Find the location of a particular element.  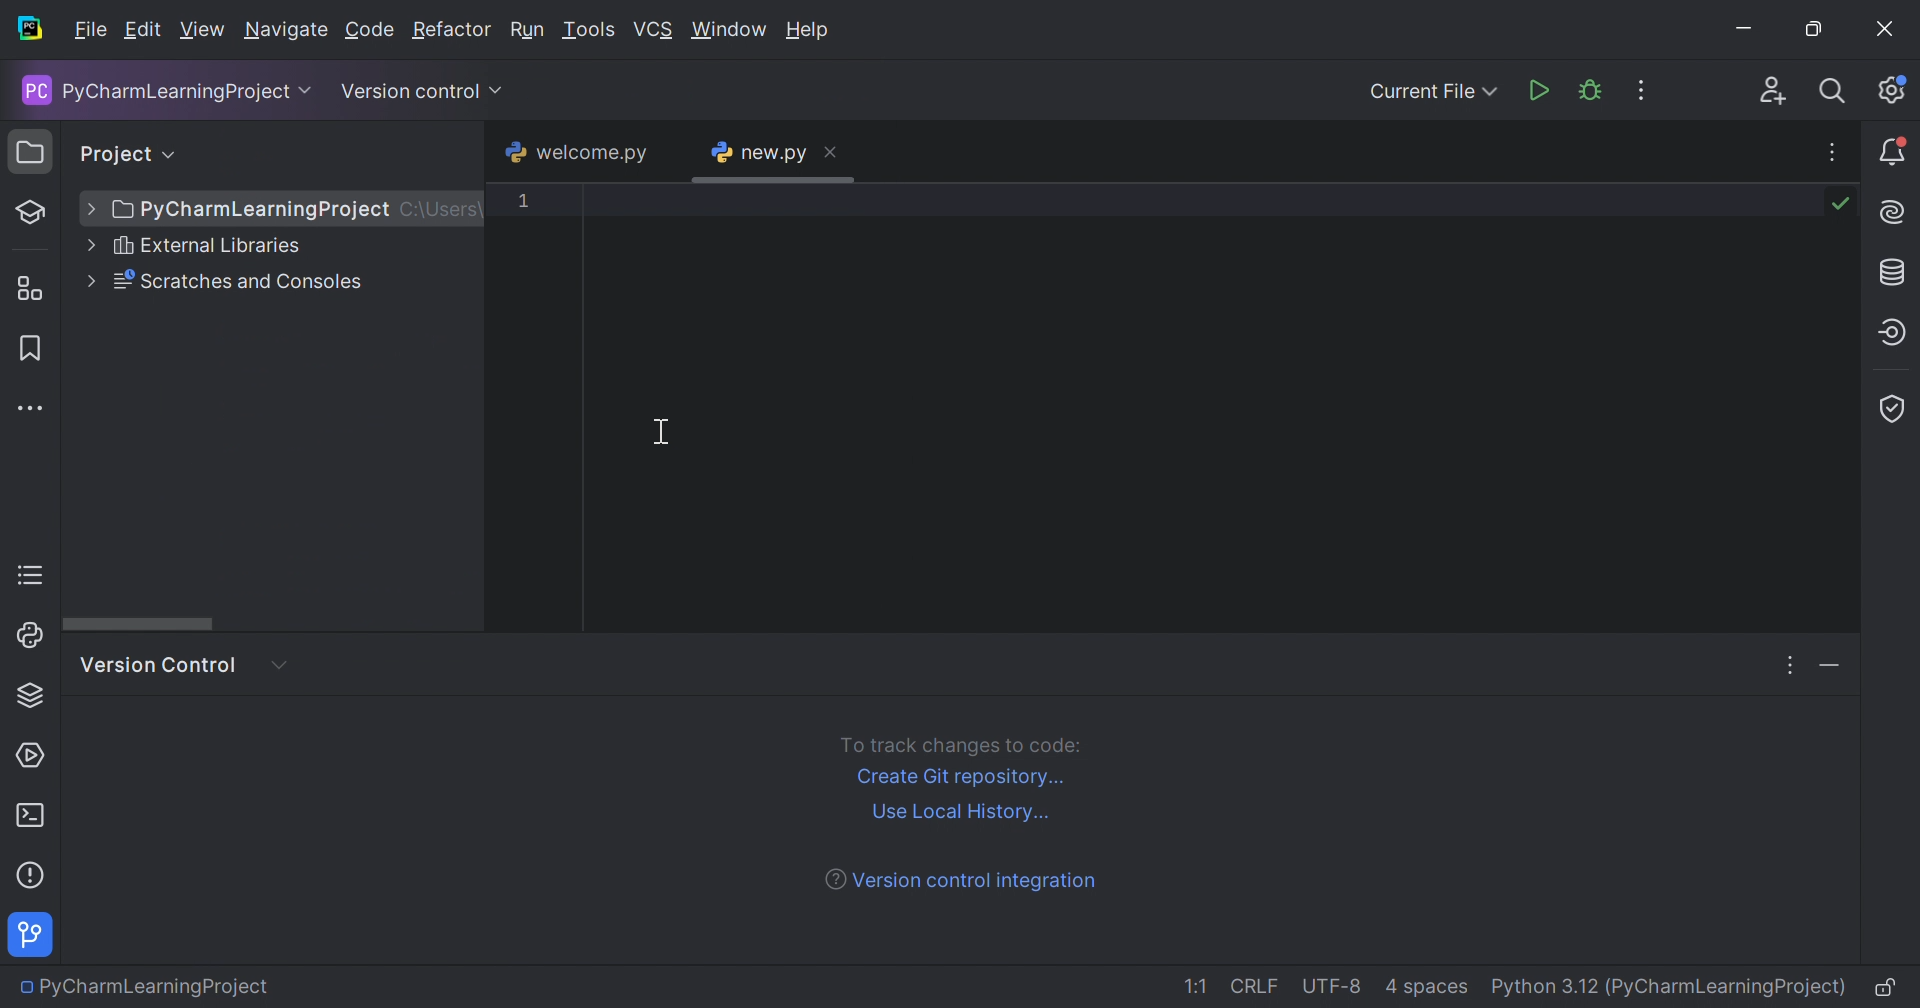

Restore down is located at coordinates (1817, 30).